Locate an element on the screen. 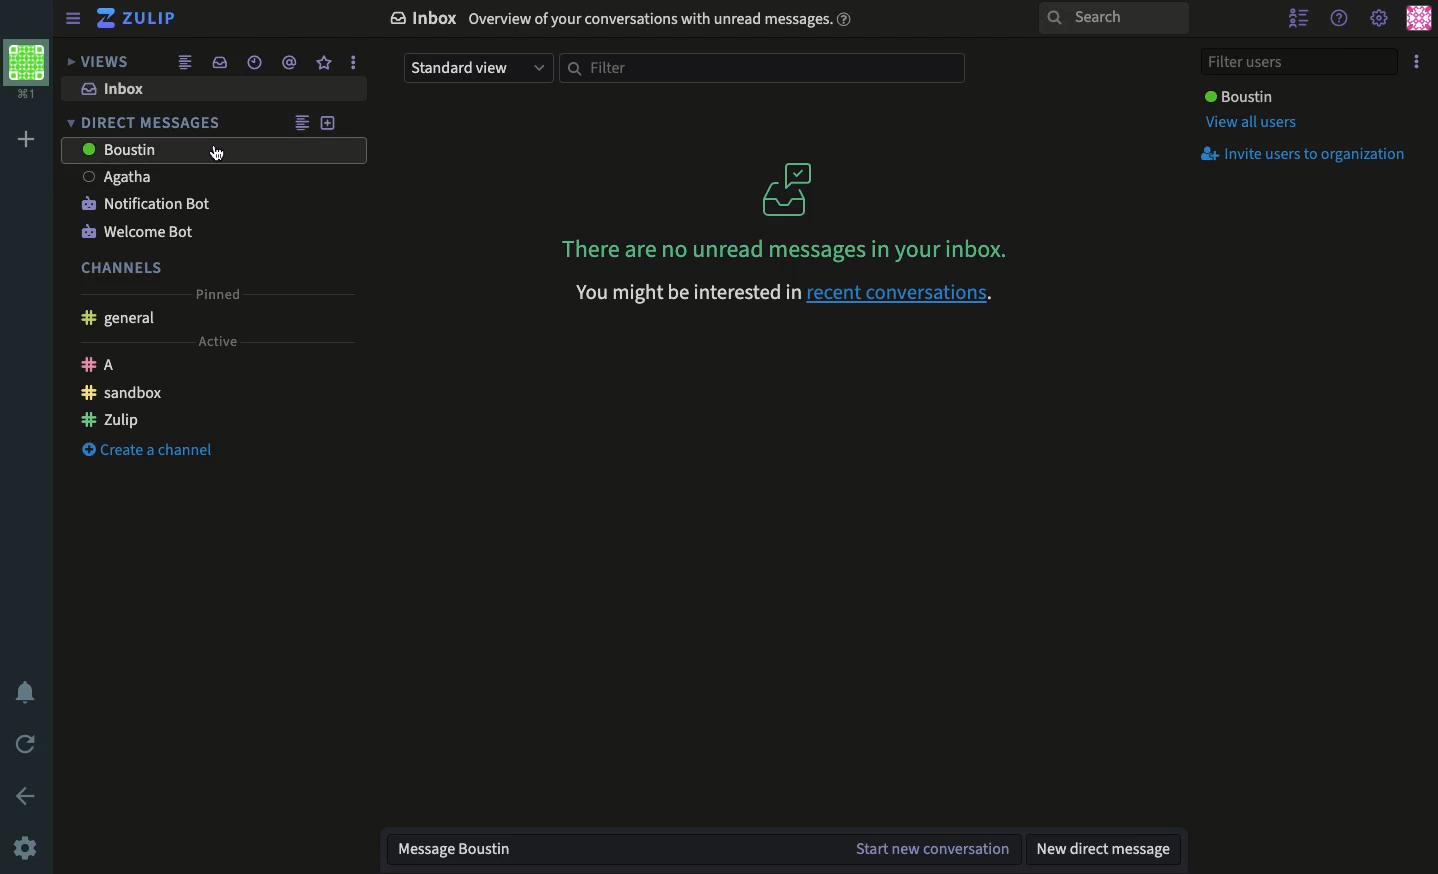 The height and width of the screenshot is (874, 1438). Feed is located at coordinates (301, 121).